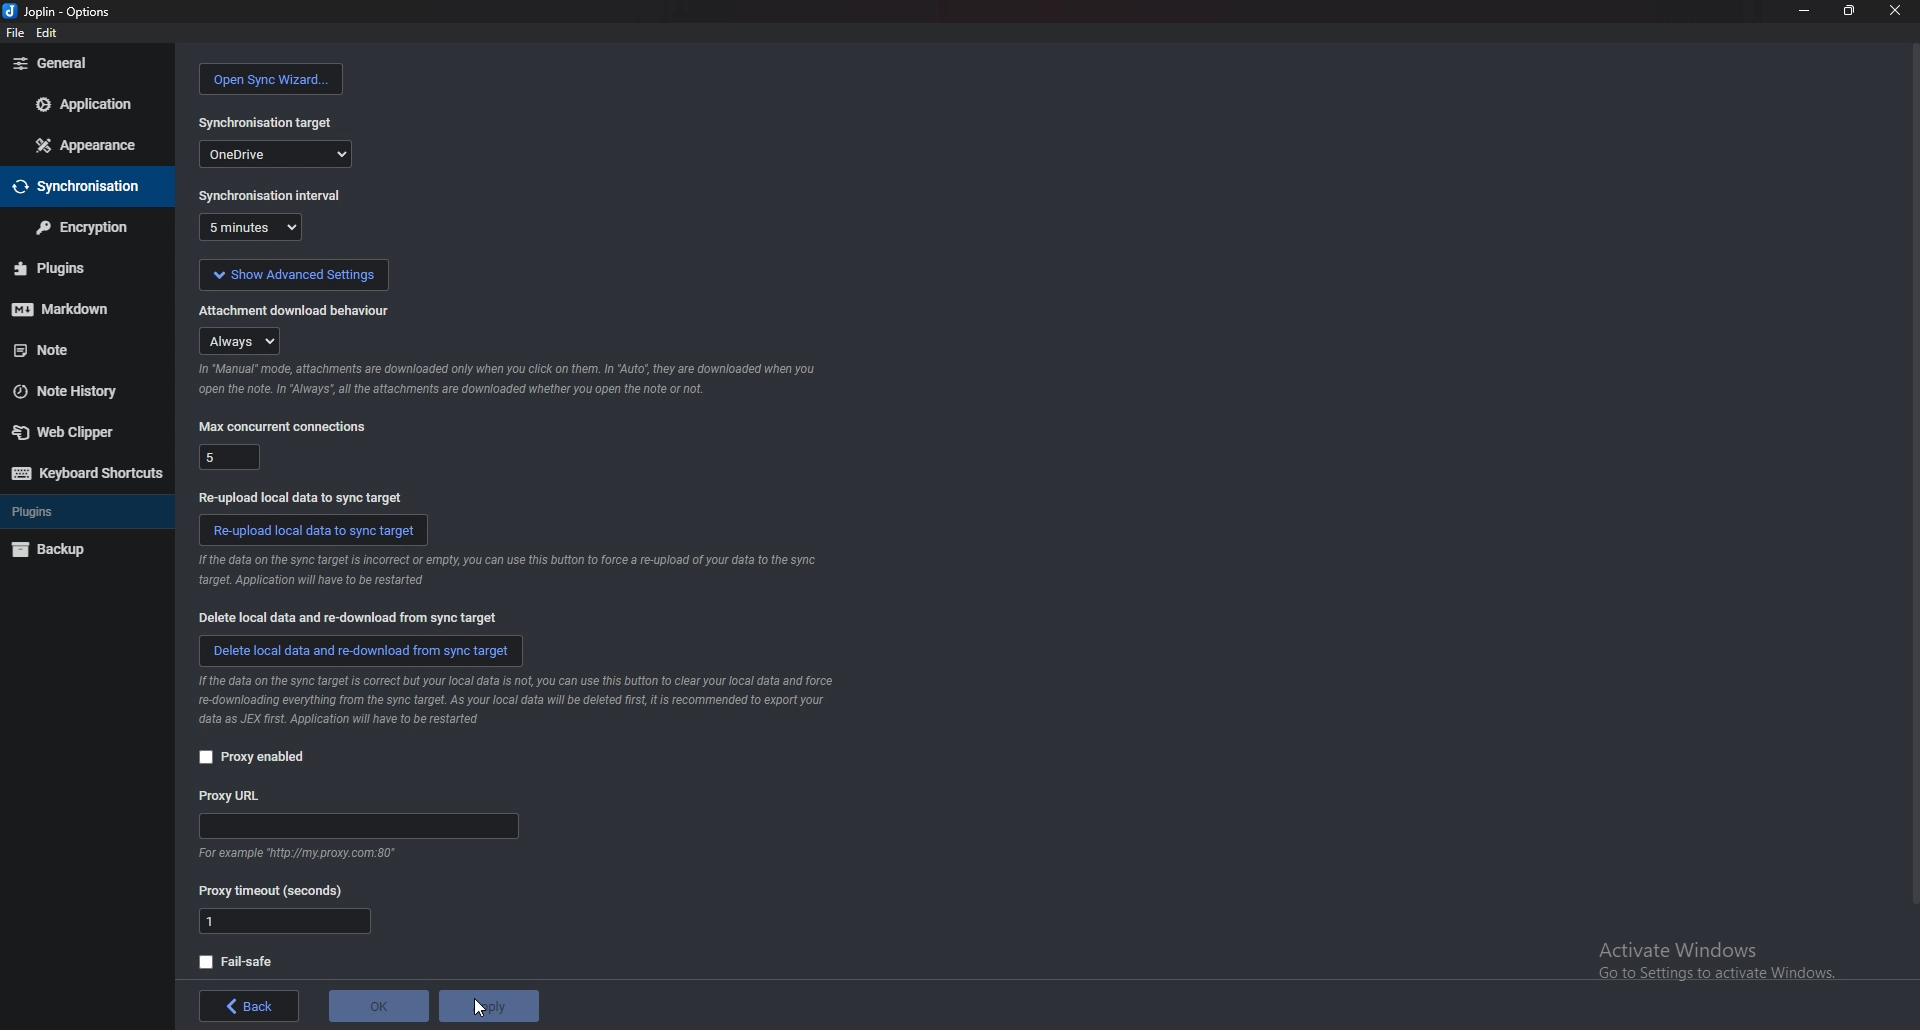 Image resolution: width=1920 pixels, height=1030 pixels. I want to click on note history, so click(80, 389).